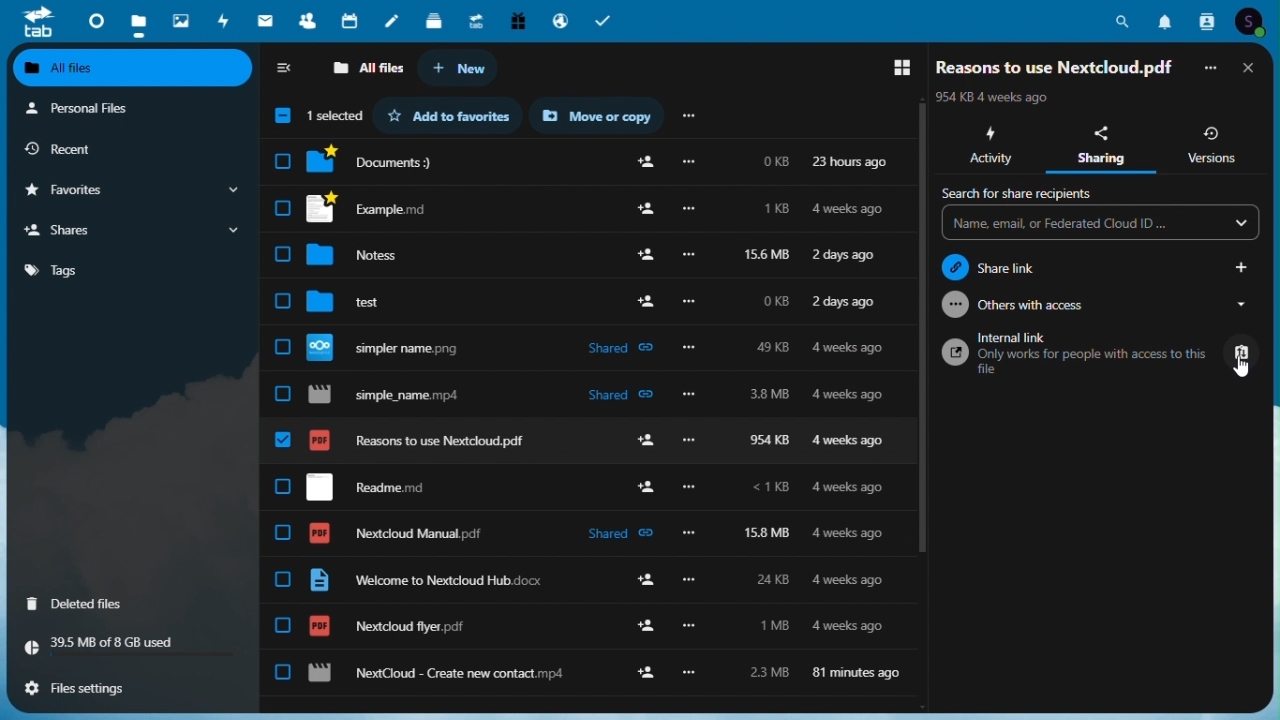 The image size is (1280, 720). What do you see at coordinates (89, 20) in the screenshot?
I see `dashboard` at bounding box center [89, 20].